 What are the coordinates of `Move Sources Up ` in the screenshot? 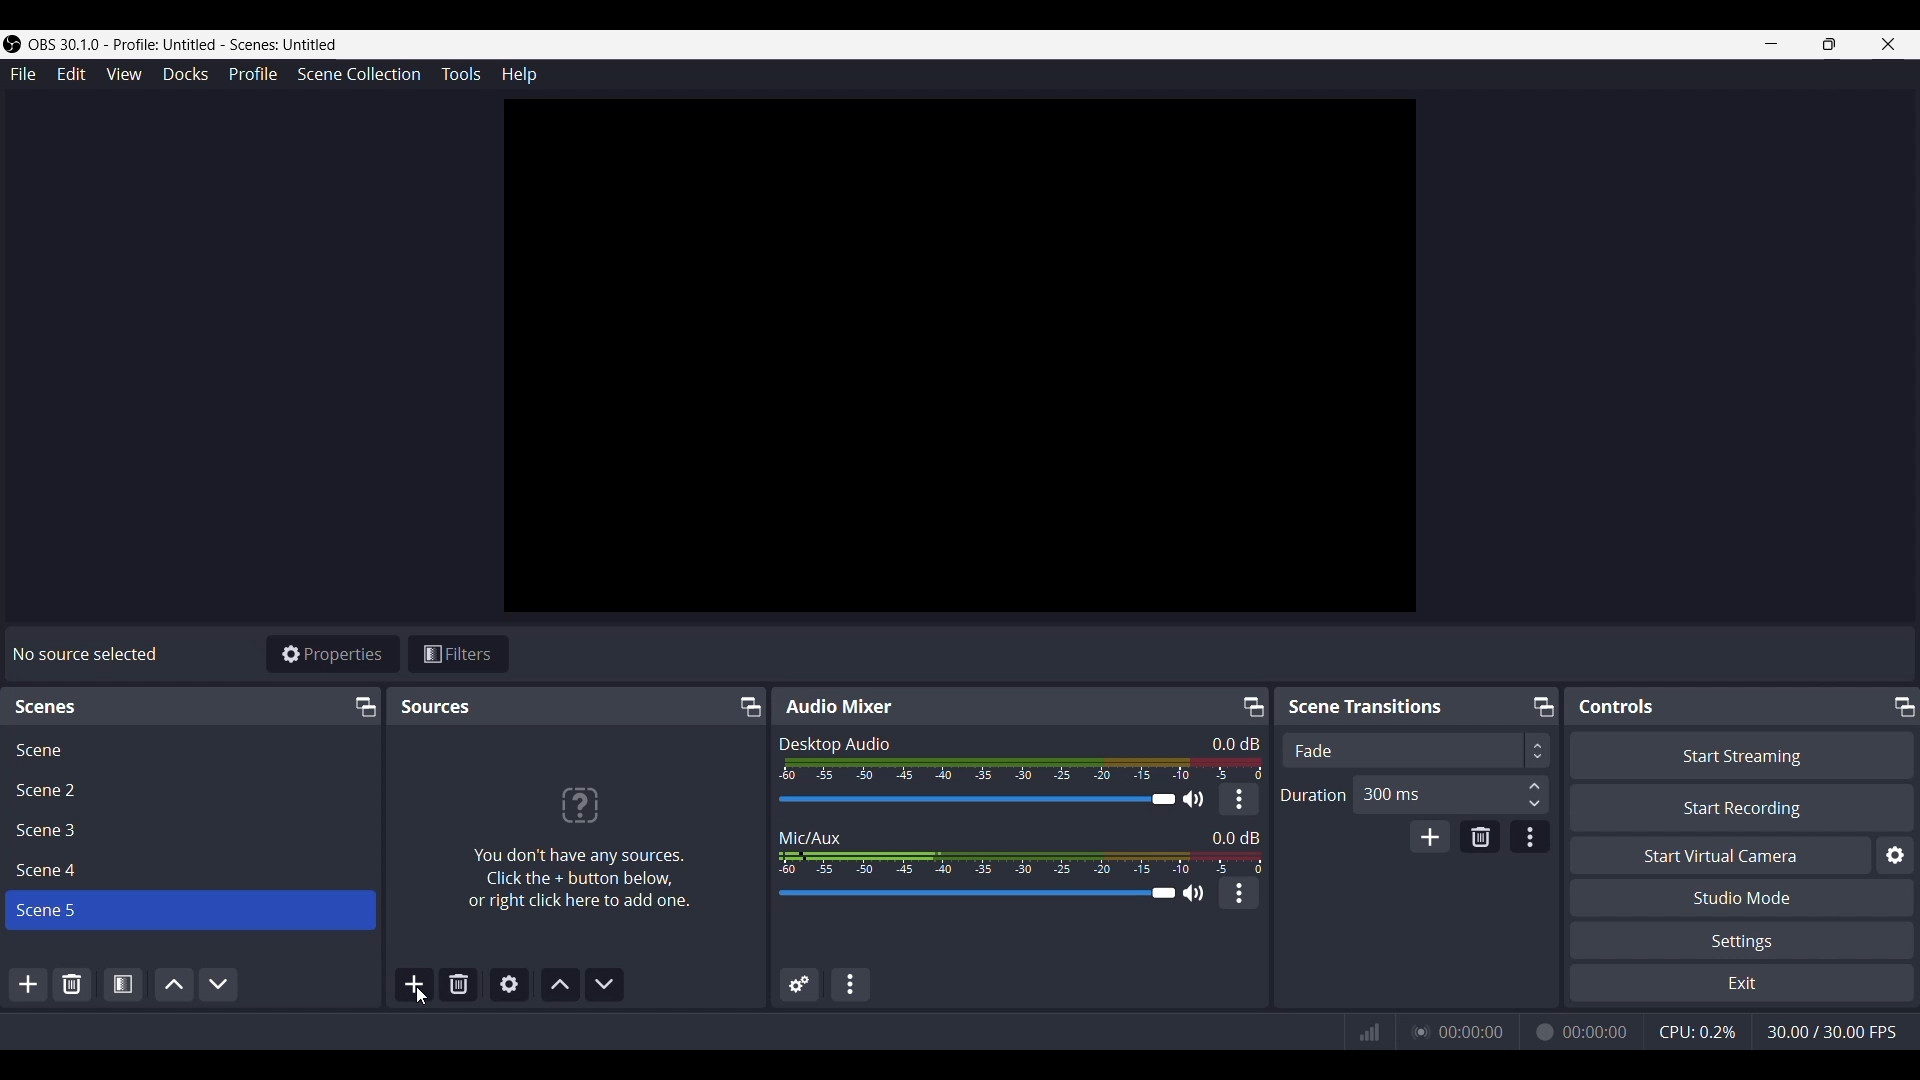 It's located at (559, 985).